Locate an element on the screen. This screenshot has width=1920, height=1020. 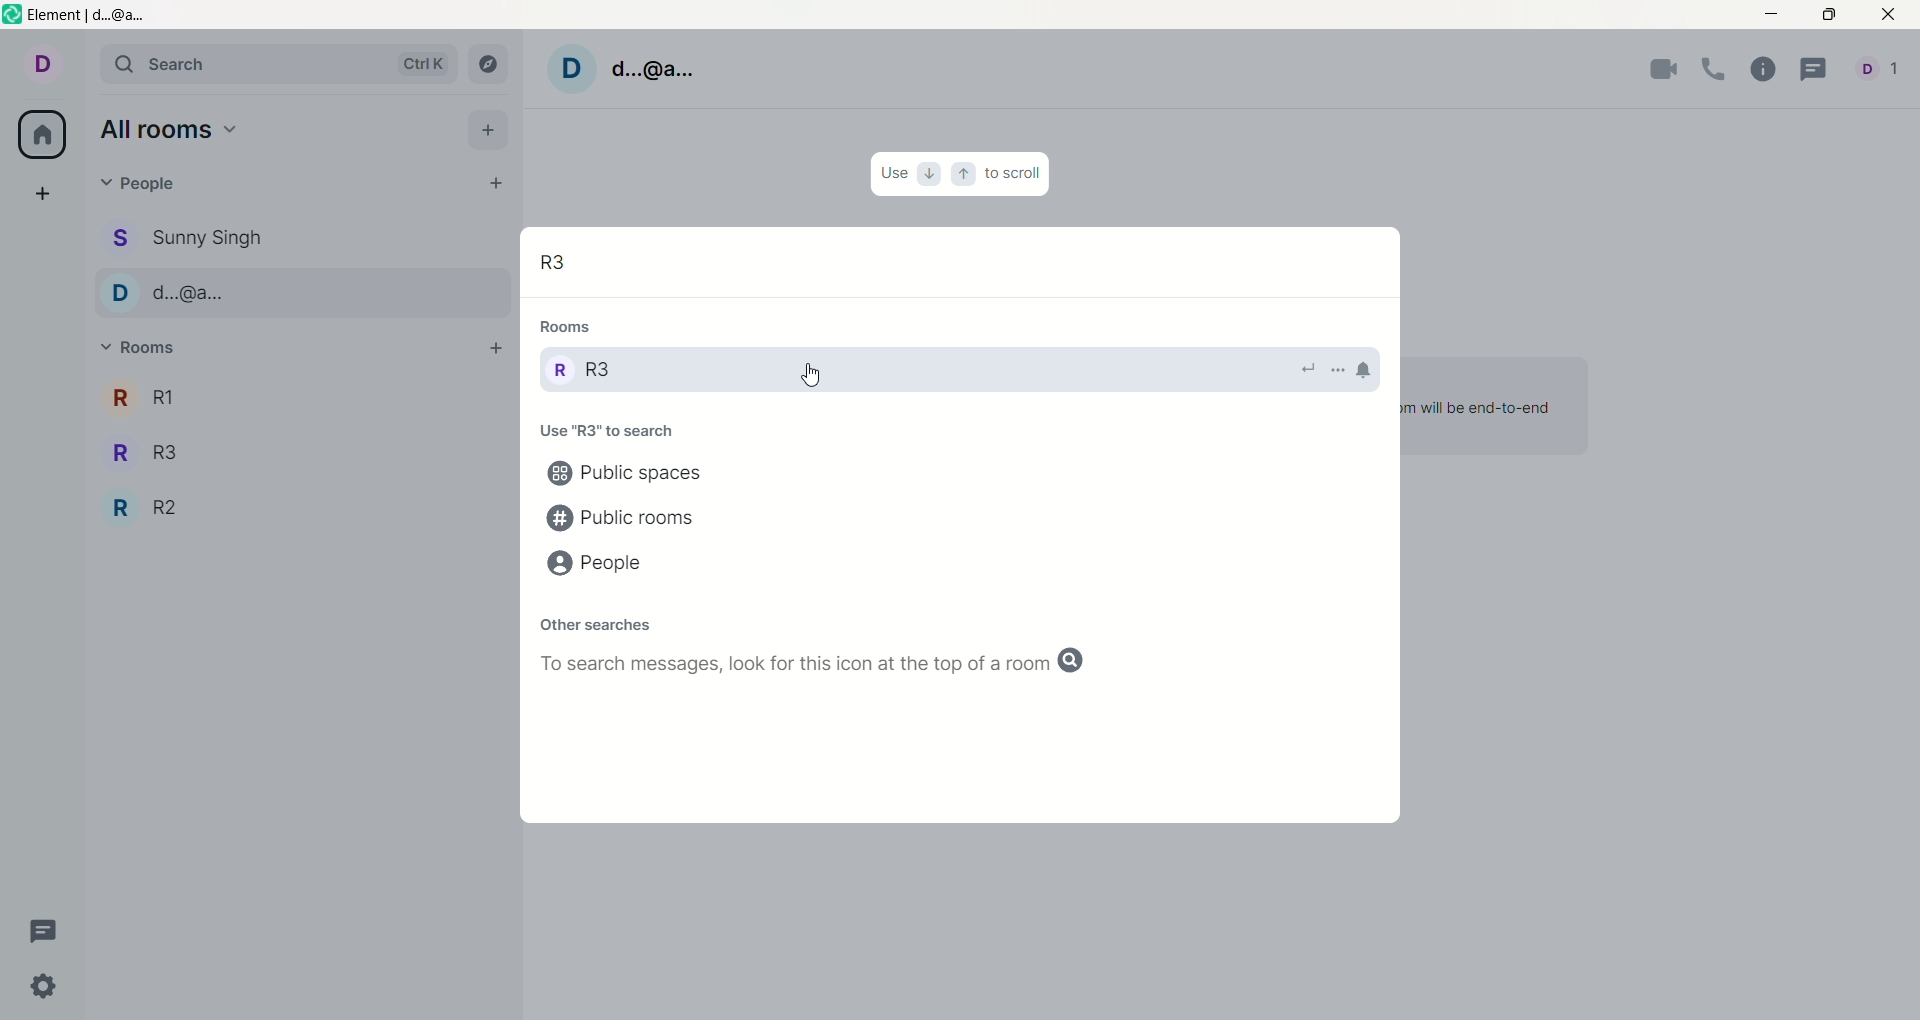
threads is located at coordinates (52, 932).